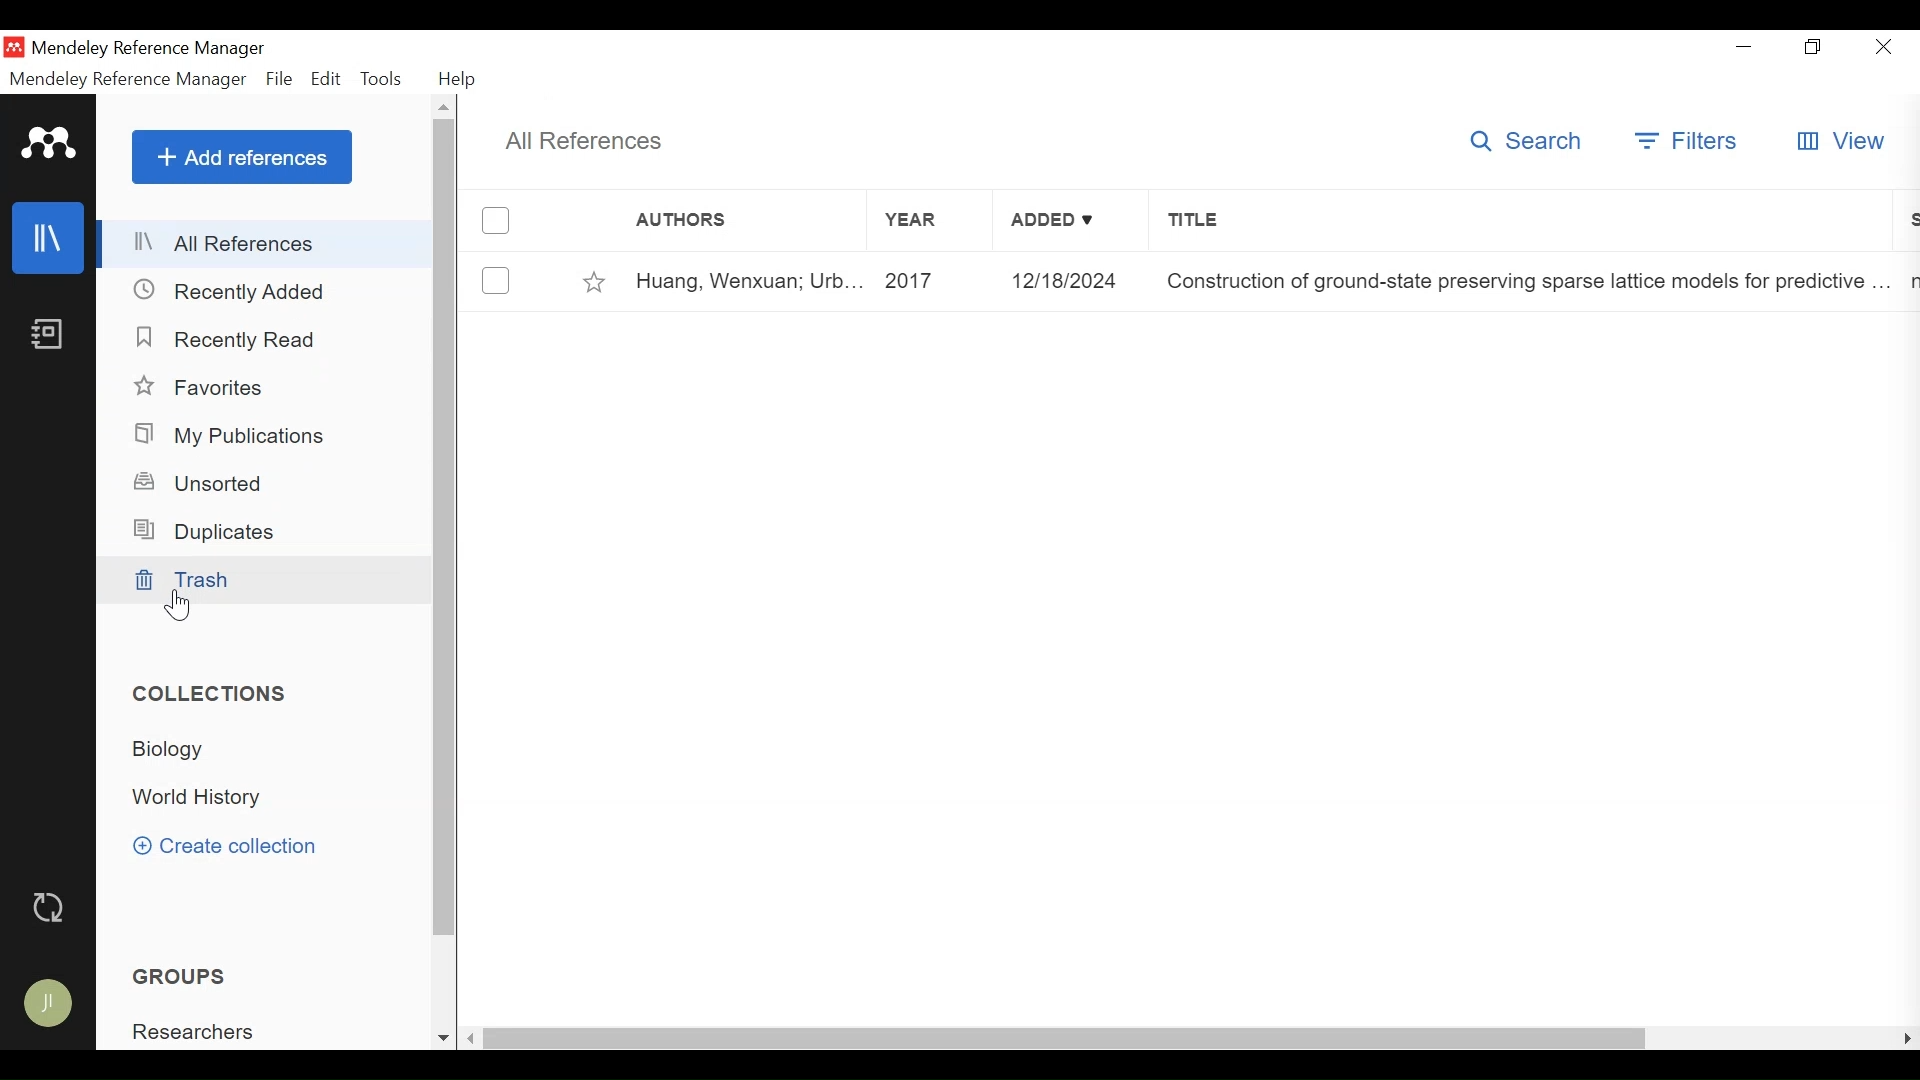  I want to click on Recently Read, so click(227, 340).